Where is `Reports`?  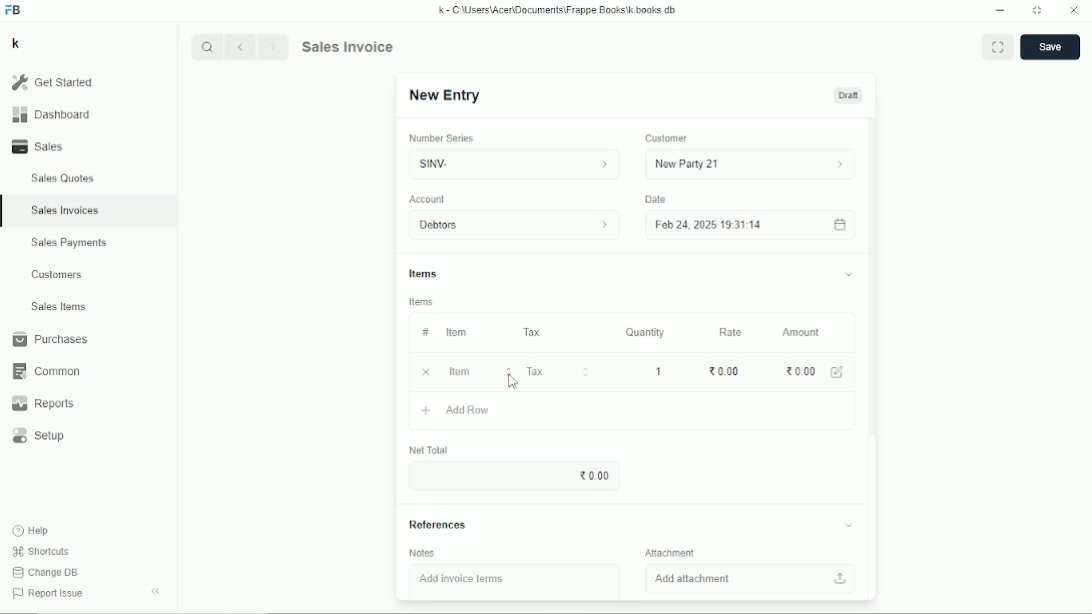 Reports is located at coordinates (42, 404).